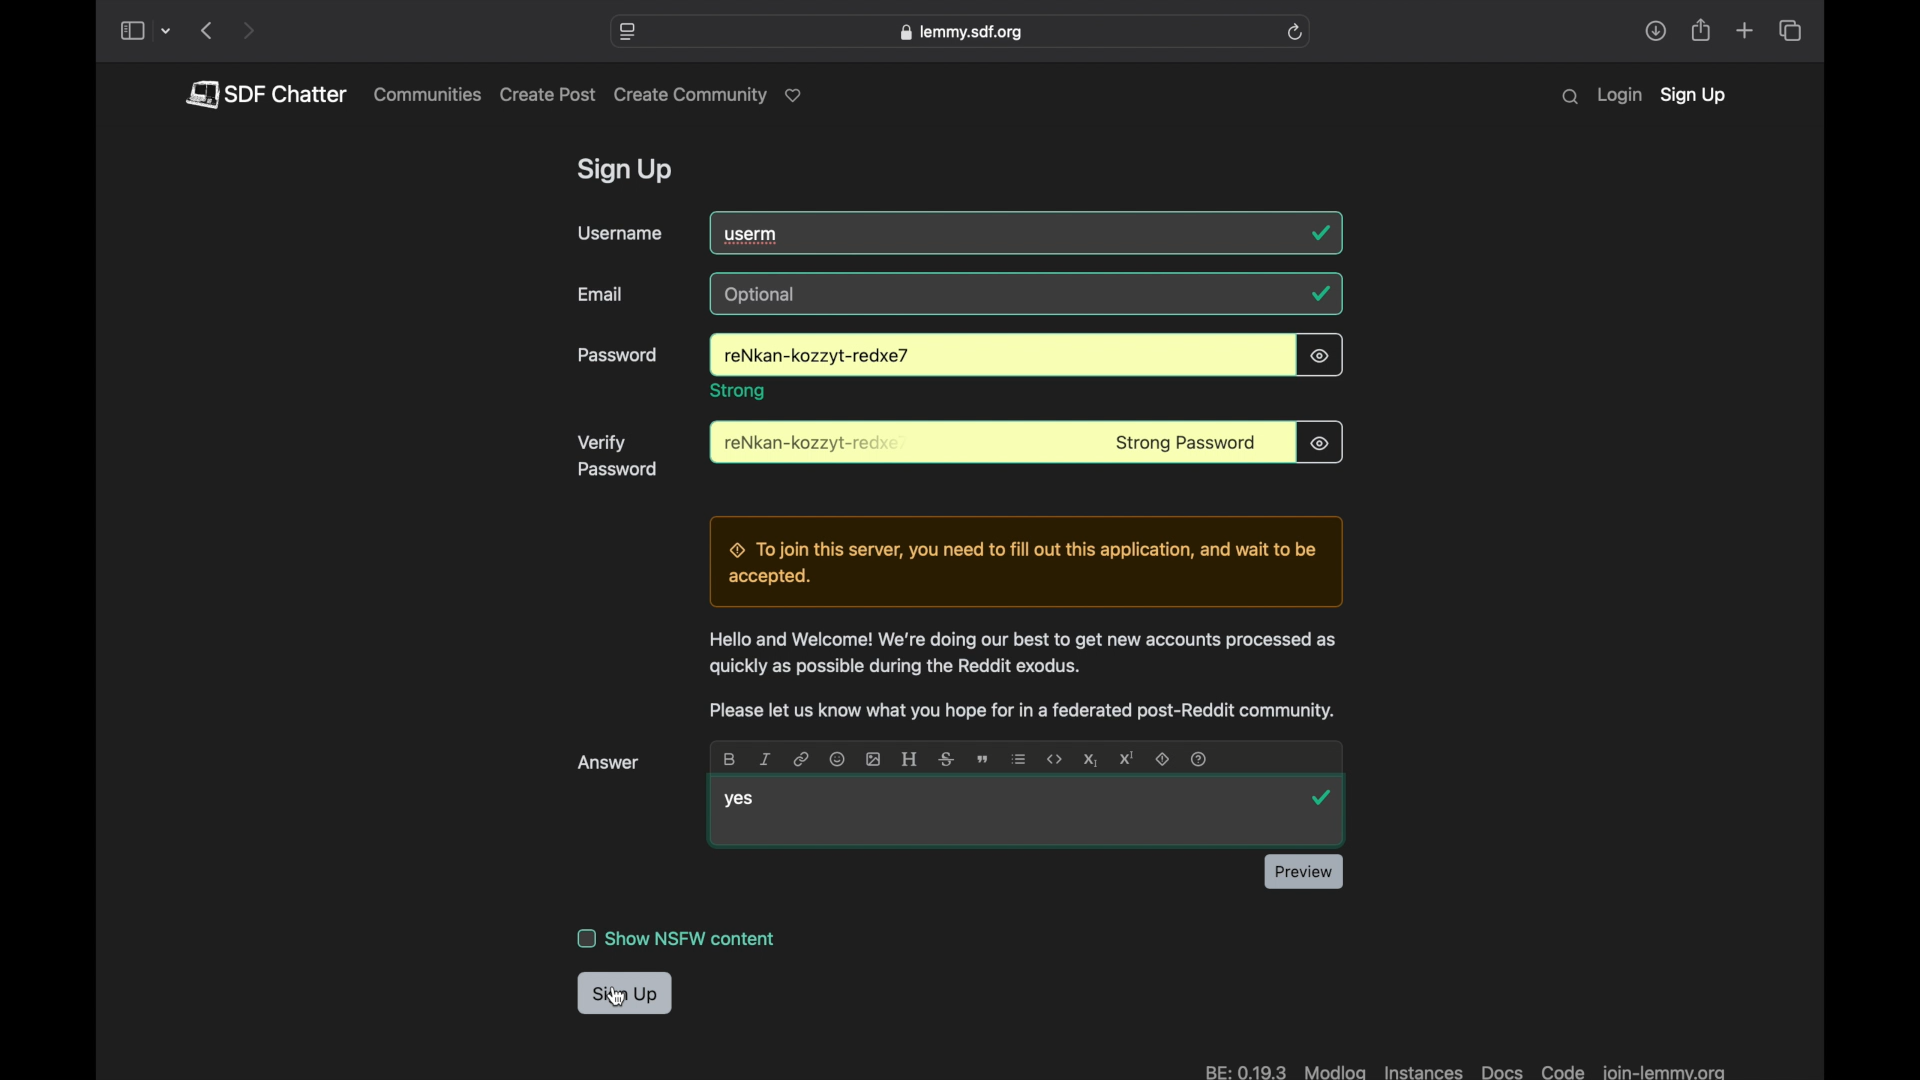 Image resolution: width=1920 pixels, height=1080 pixels. I want to click on Welcome to lemmy message, so click(1020, 654).